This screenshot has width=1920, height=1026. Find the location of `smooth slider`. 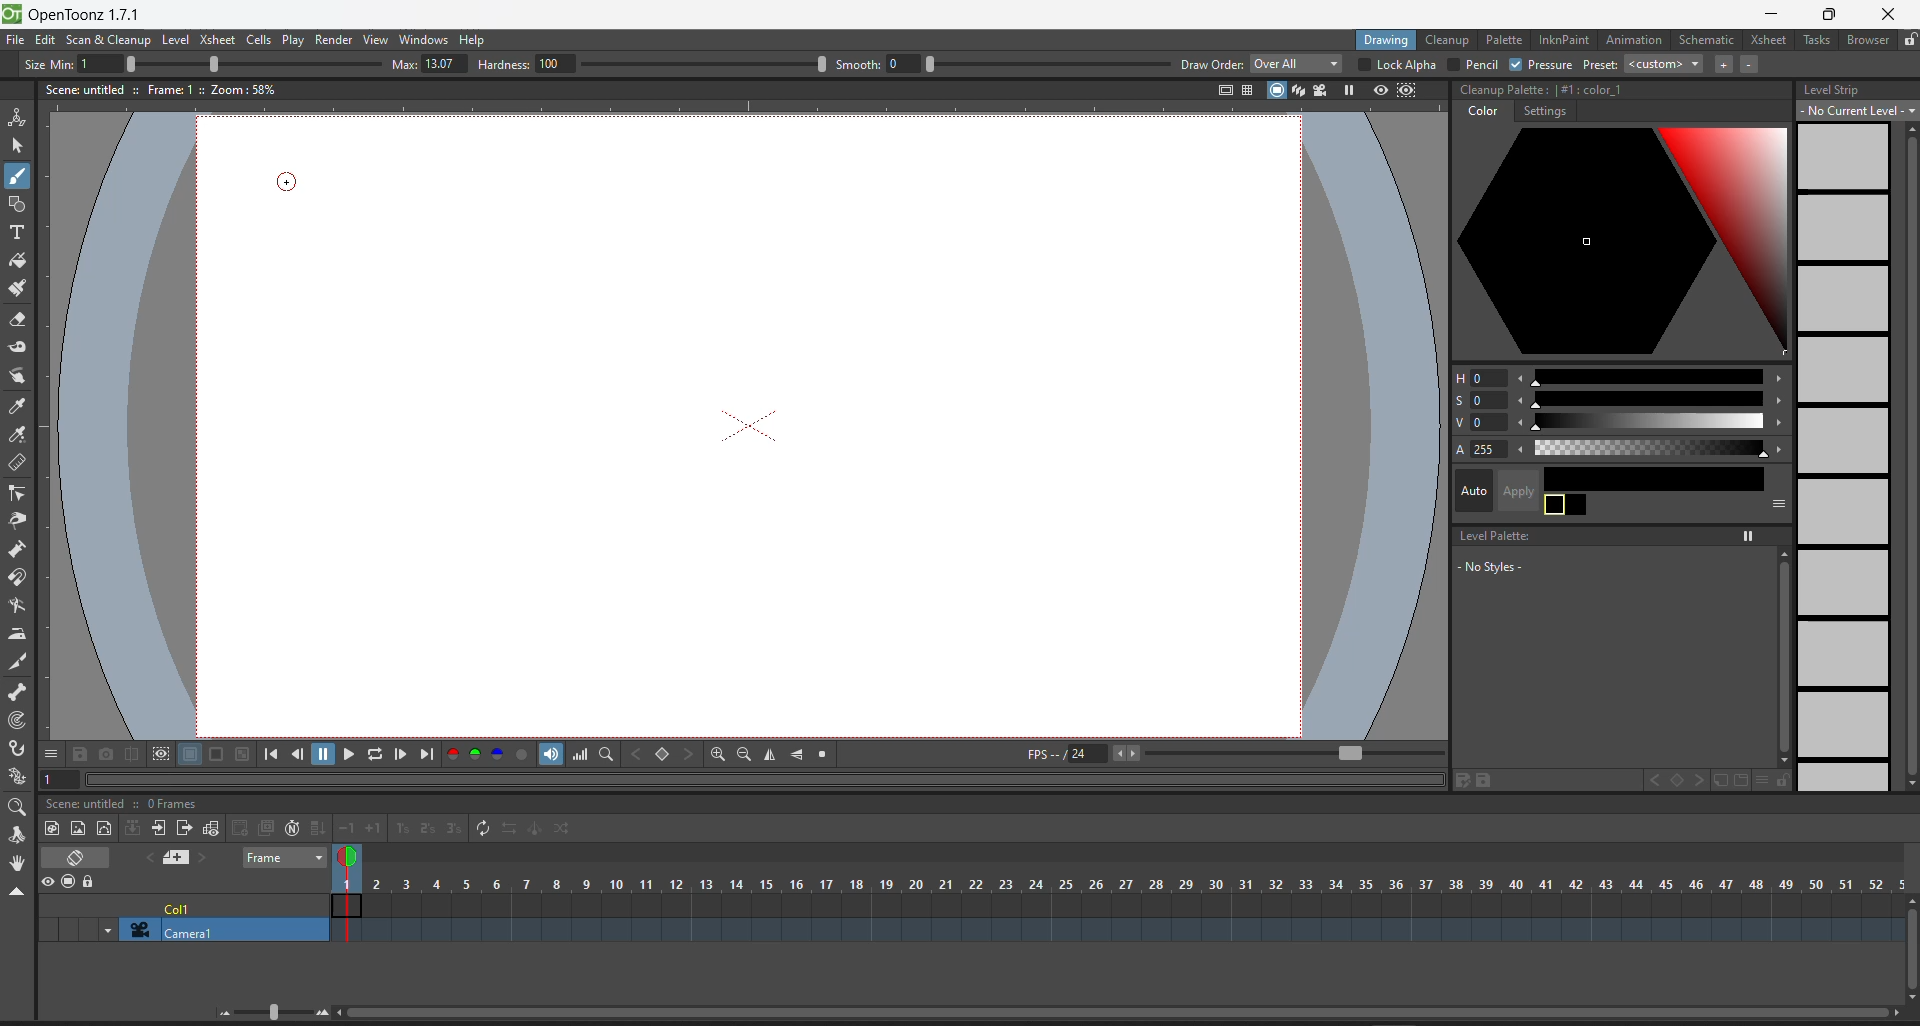

smooth slider is located at coordinates (1003, 64).